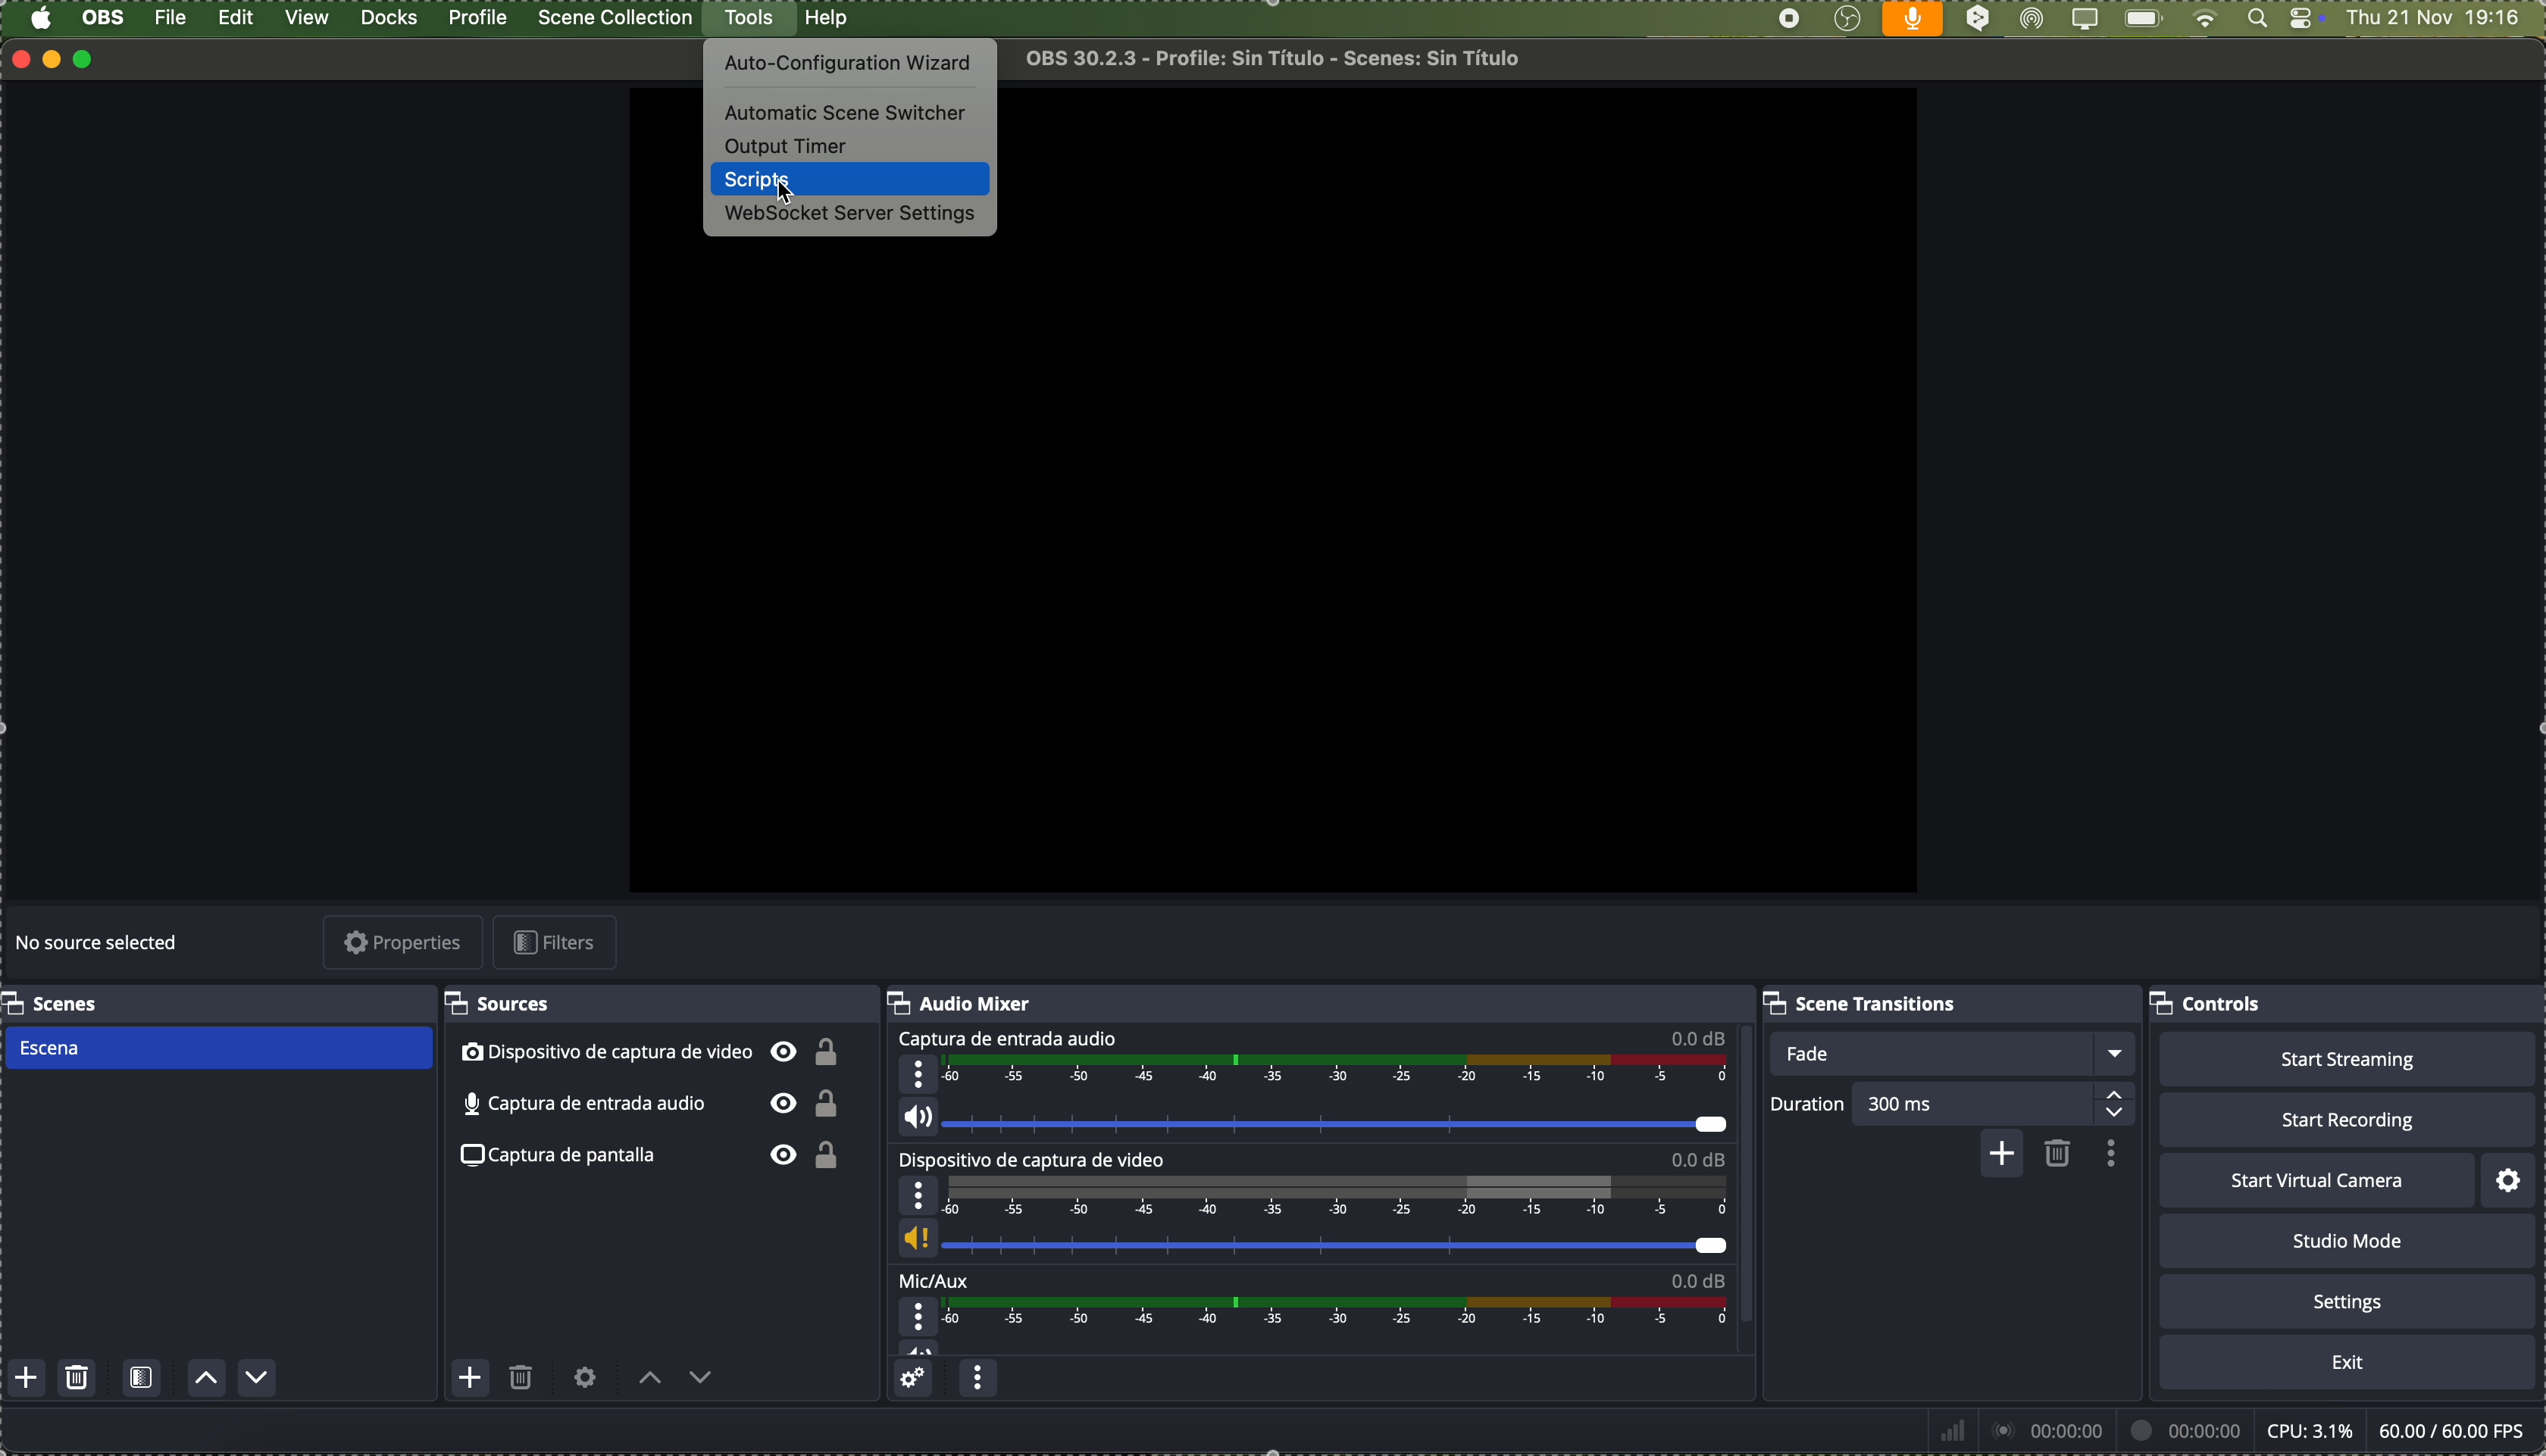 This screenshot has width=2546, height=1456. I want to click on OBS Studio, so click(1847, 20).